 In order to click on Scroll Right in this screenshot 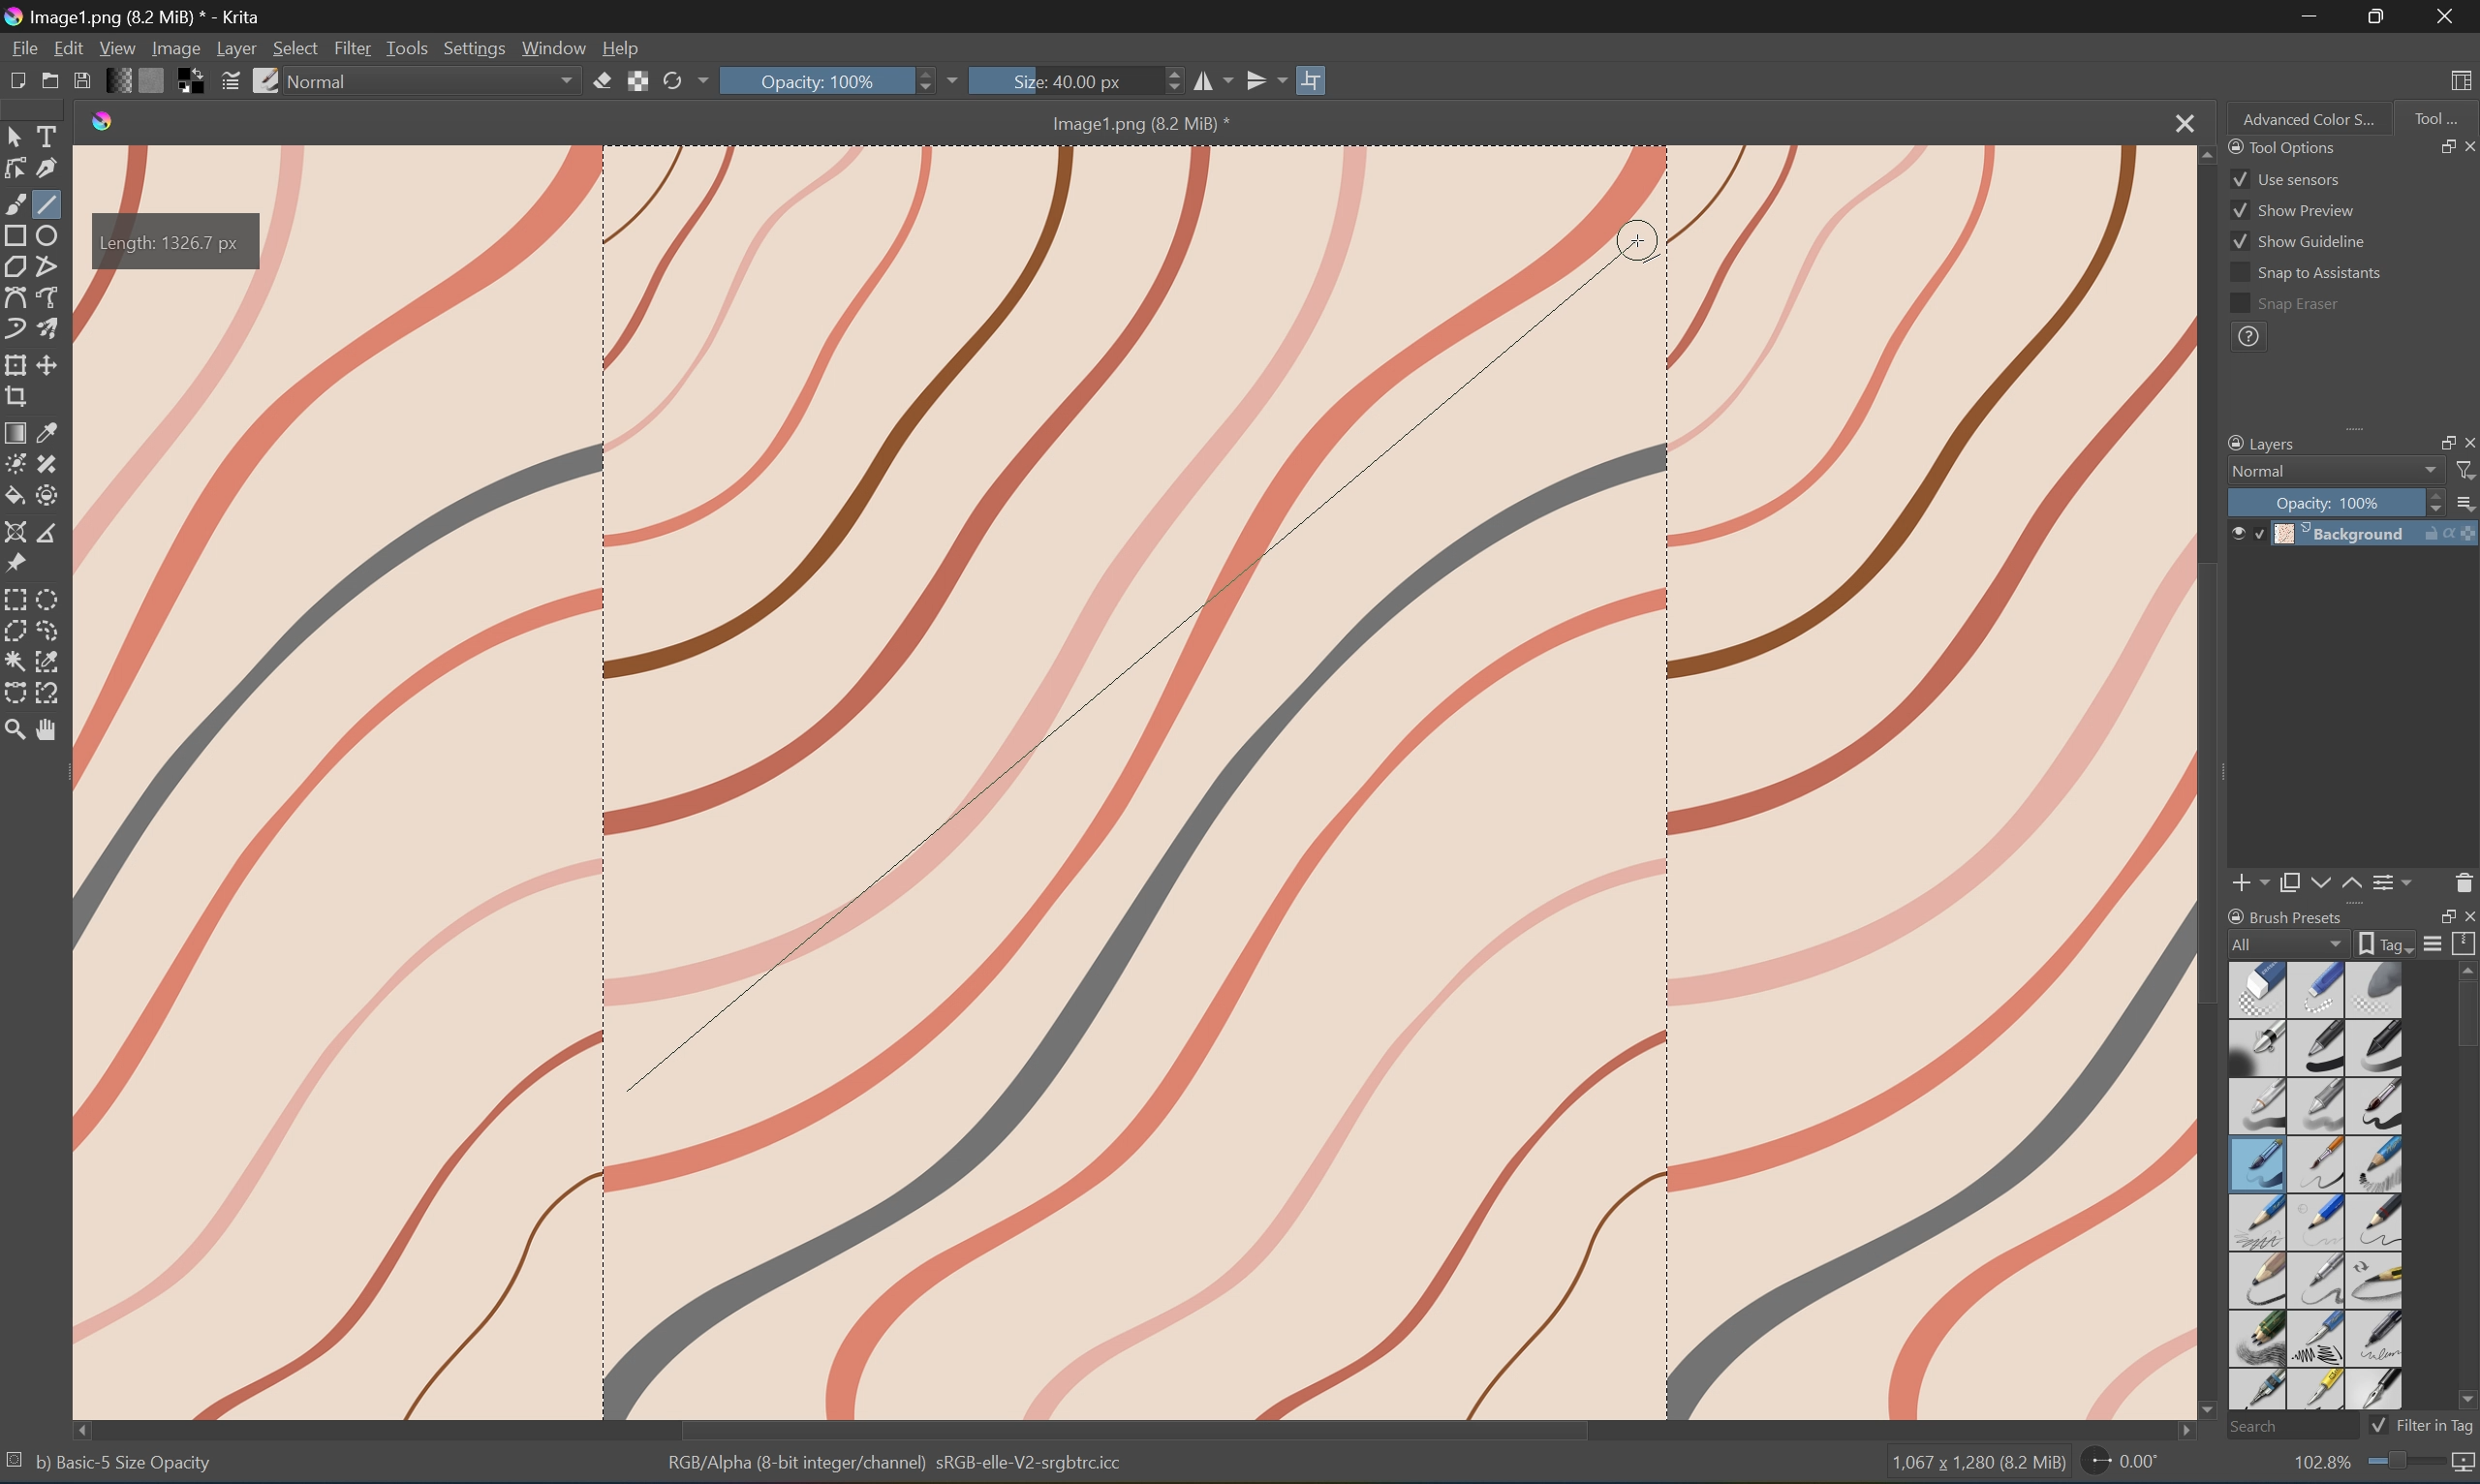, I will do `click(2465, 411)`.